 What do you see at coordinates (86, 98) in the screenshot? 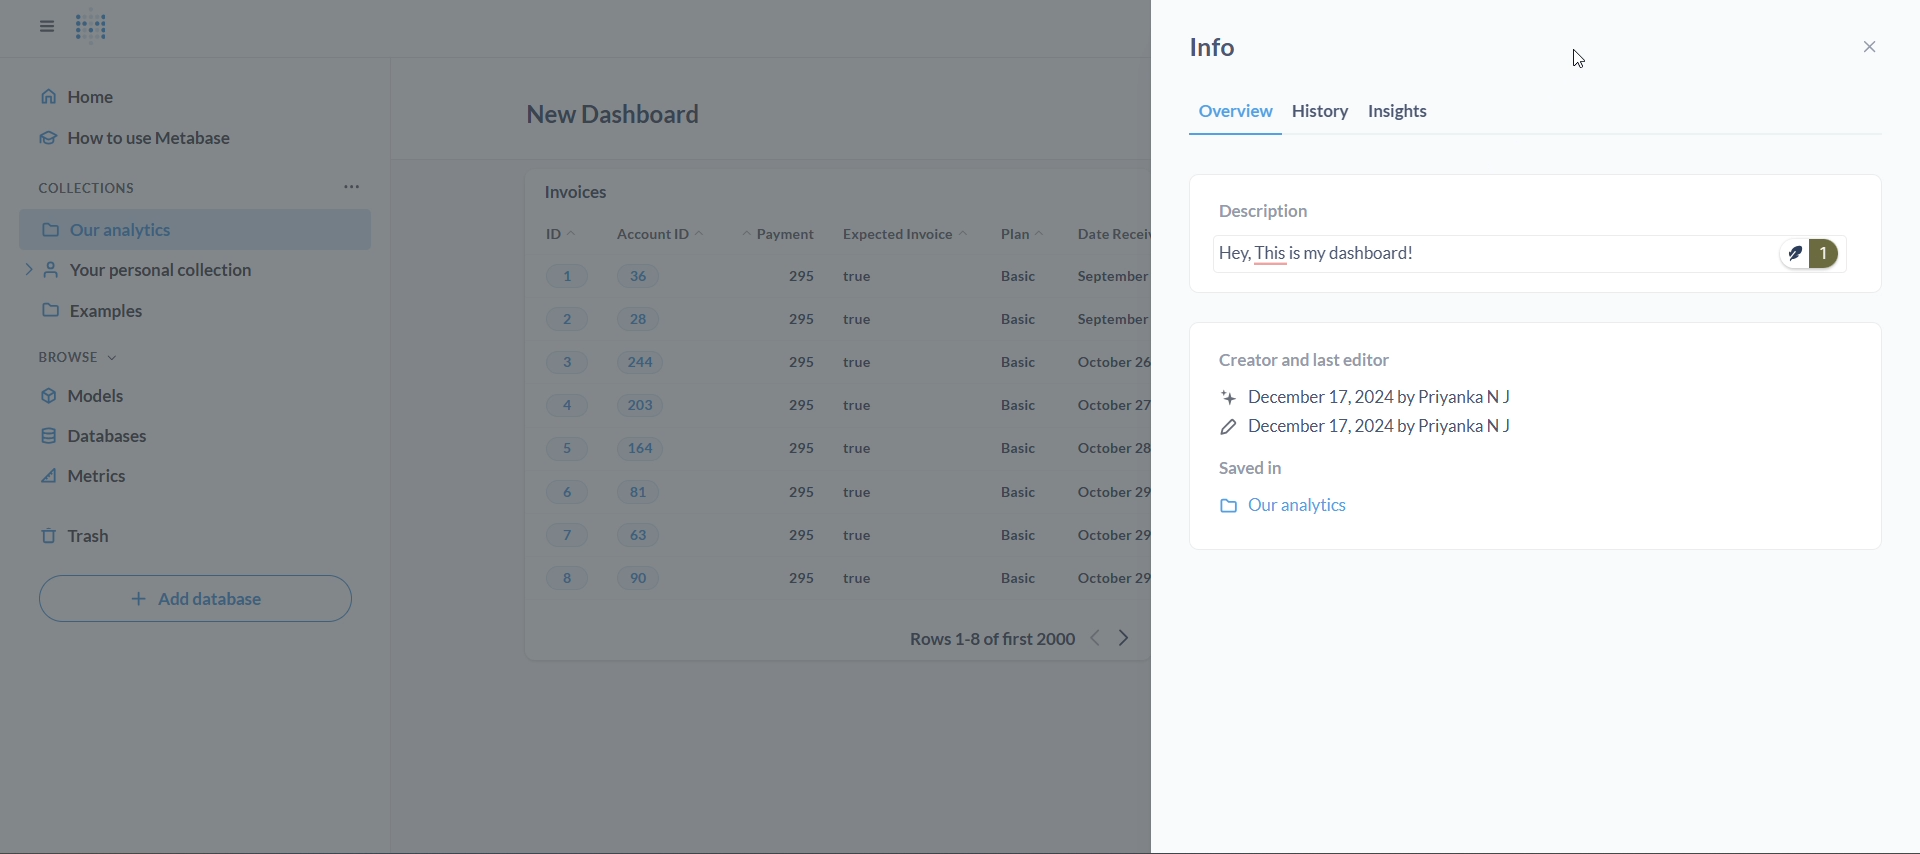
I see `home` at bounding box center [86, 98].